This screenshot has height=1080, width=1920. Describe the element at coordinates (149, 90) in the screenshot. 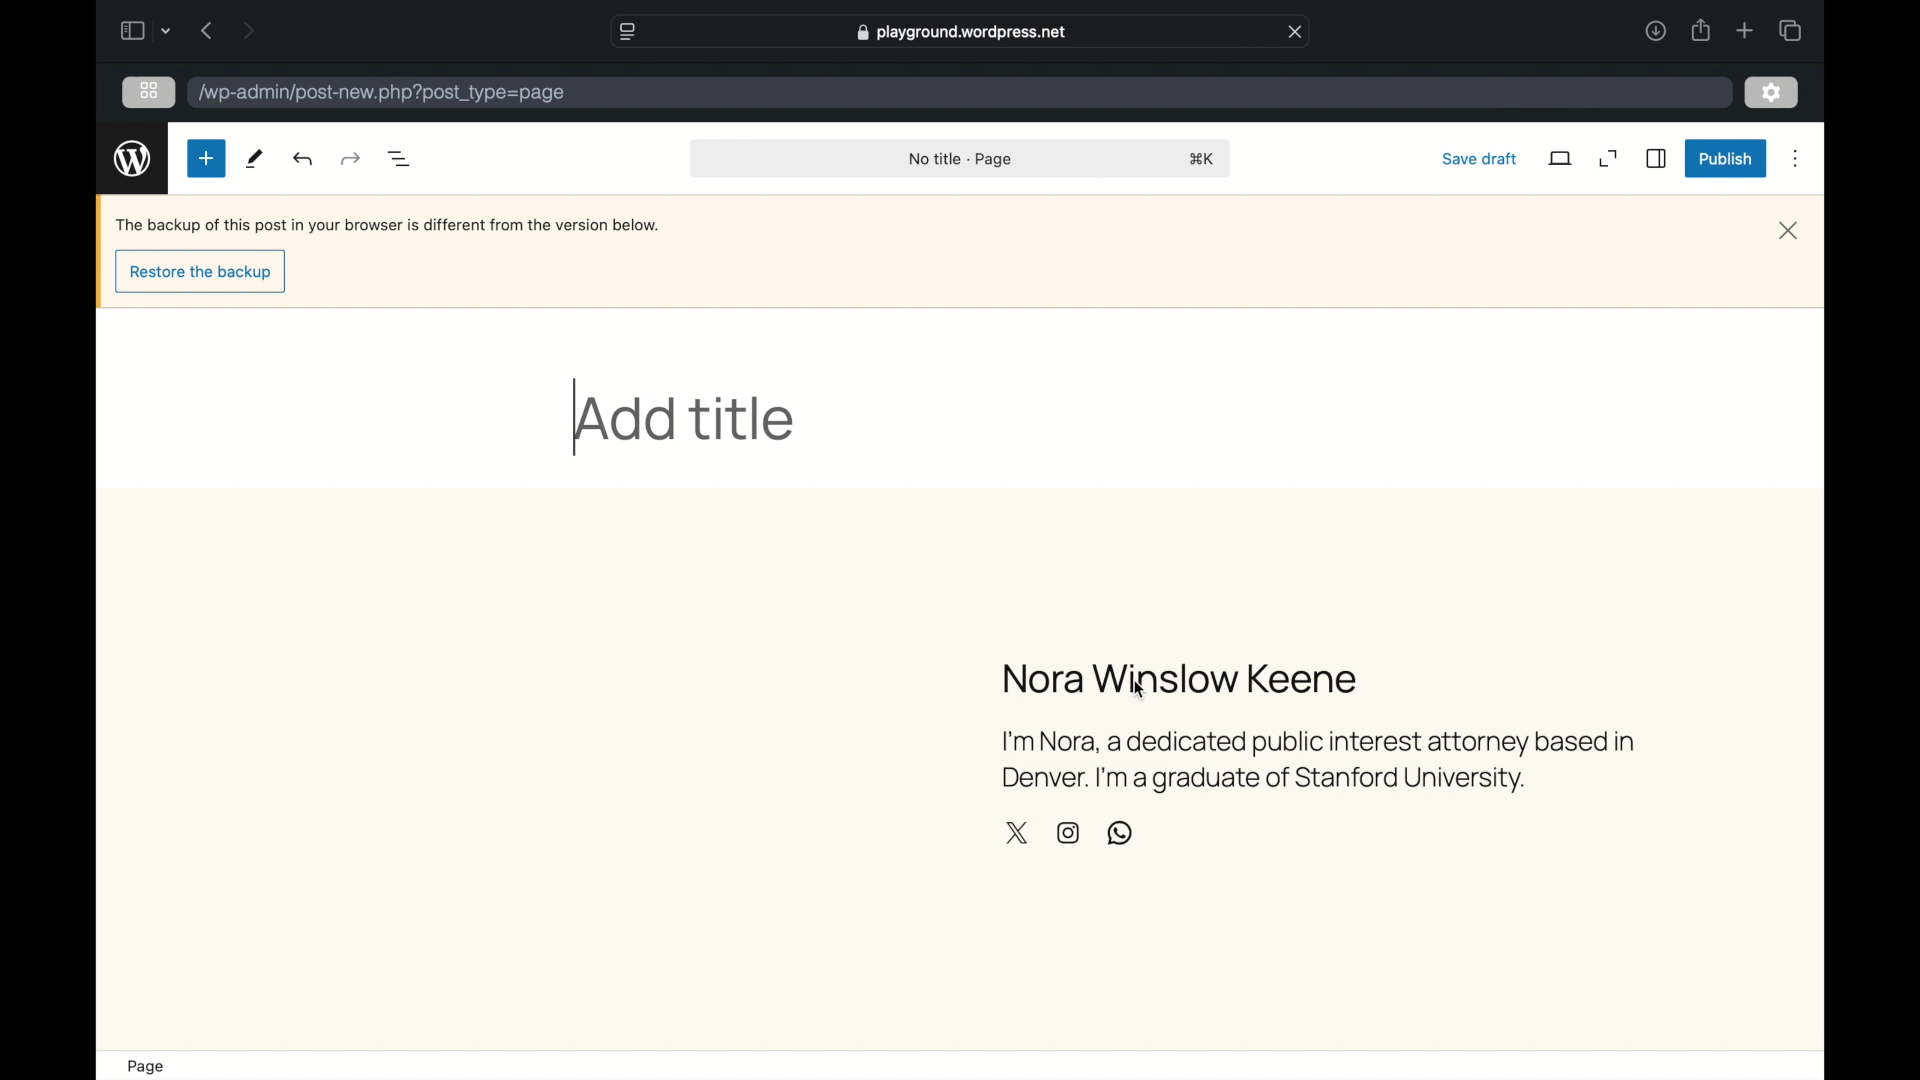

I see `grid view` at that location.